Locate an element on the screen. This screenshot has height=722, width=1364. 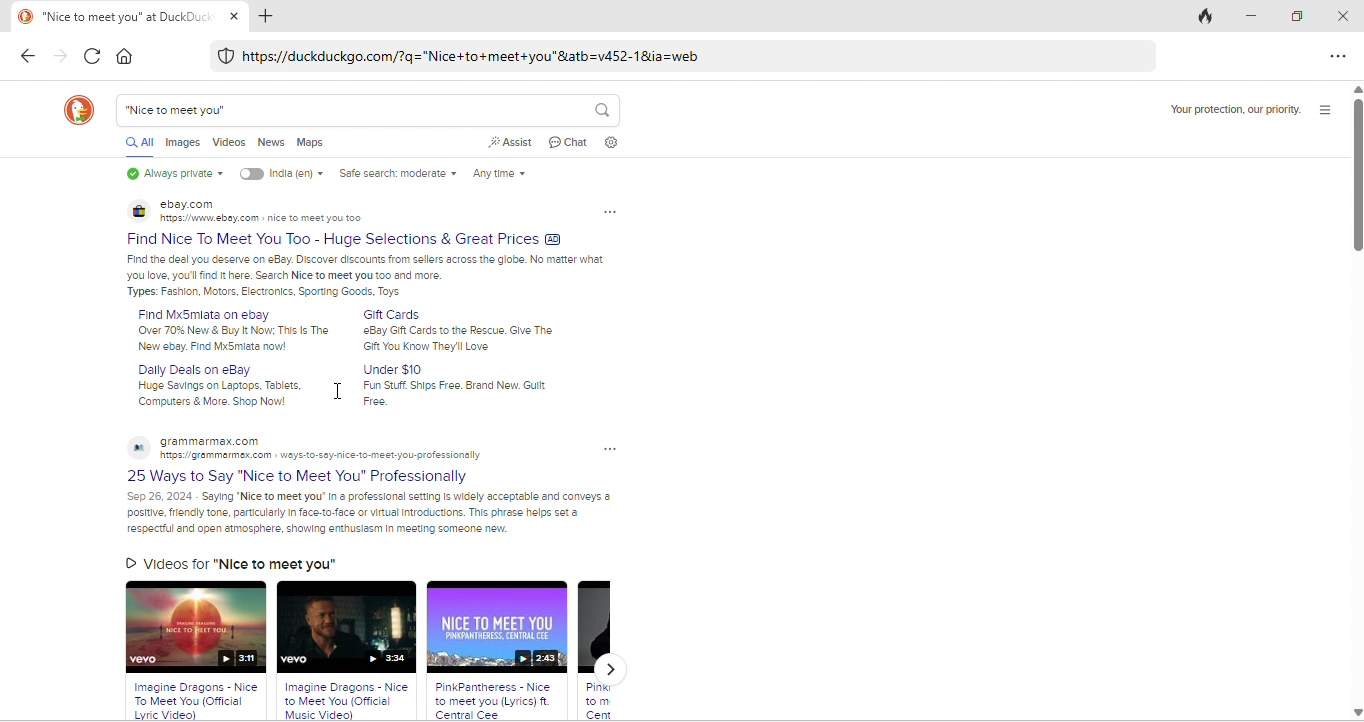
new webpage of search result openned is located at coordinates (112, 17).